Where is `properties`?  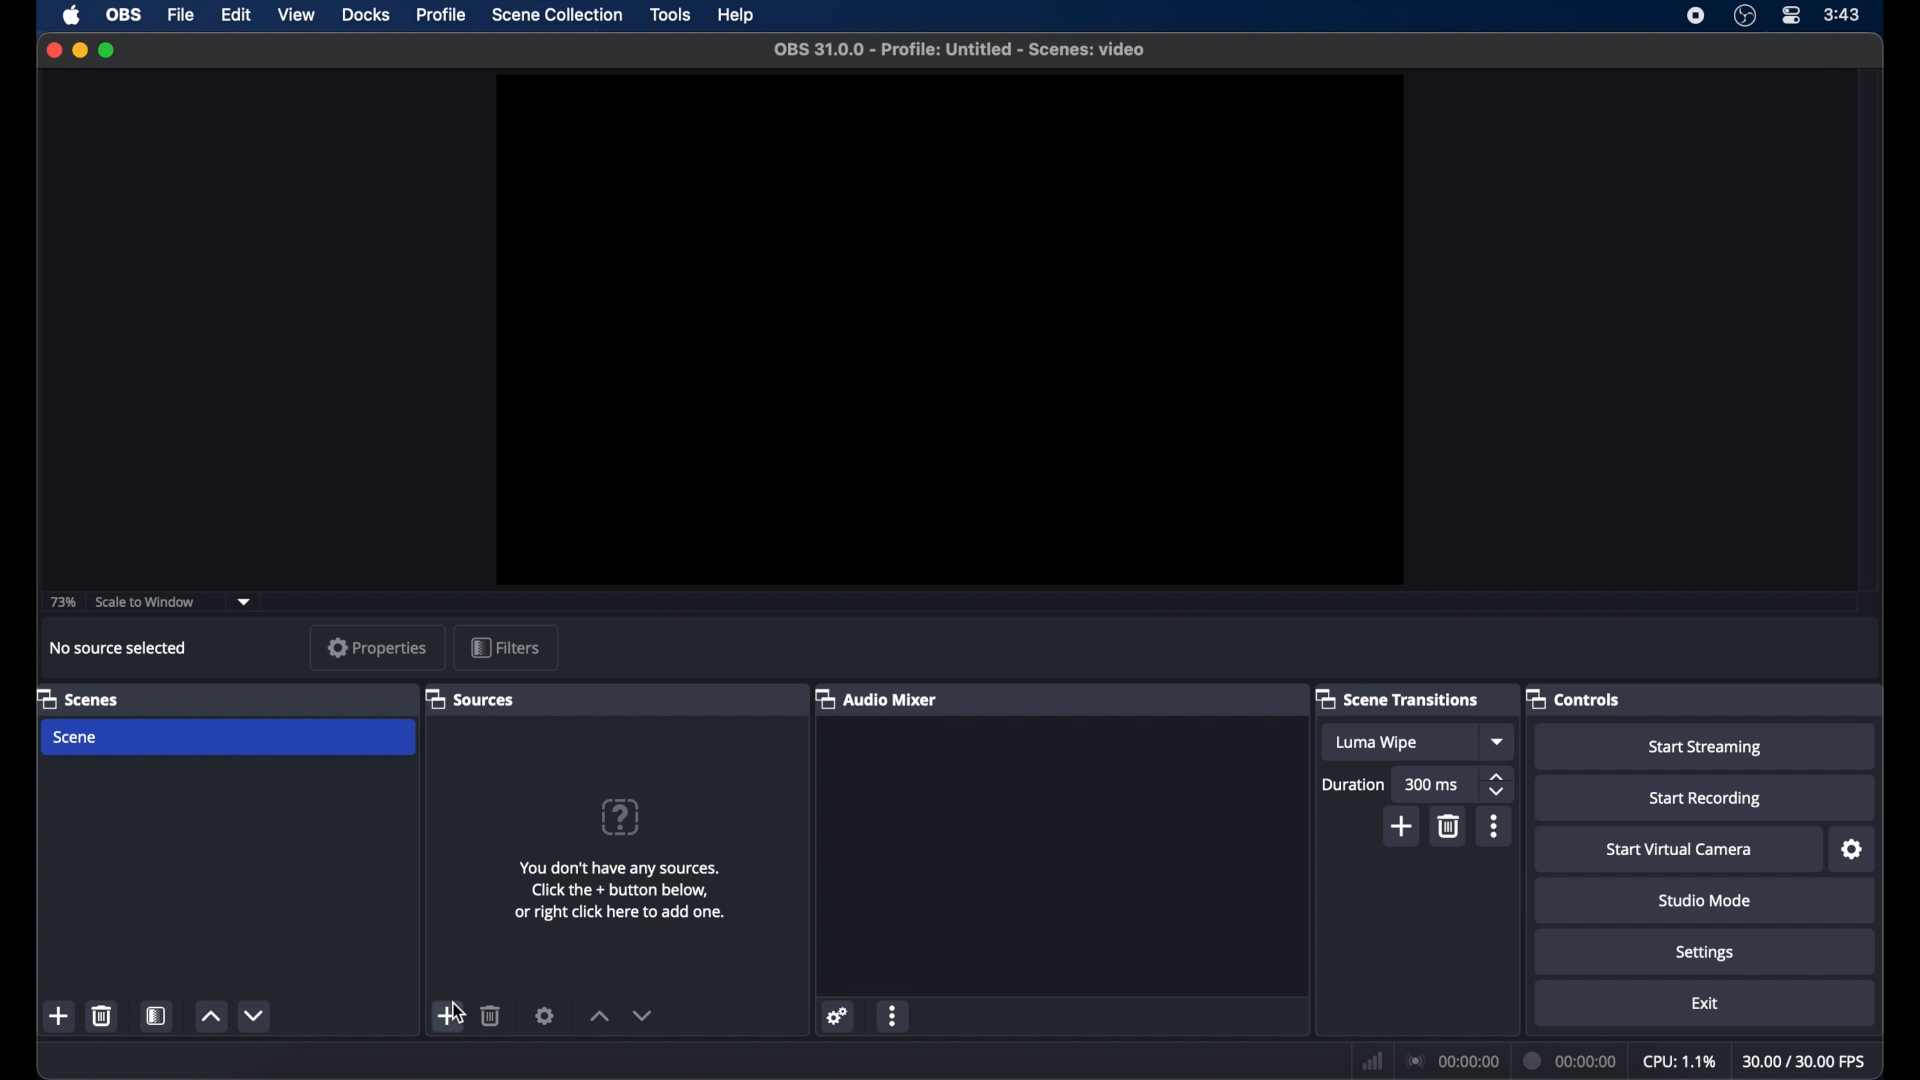
properties is located at coordinates (378, 647).